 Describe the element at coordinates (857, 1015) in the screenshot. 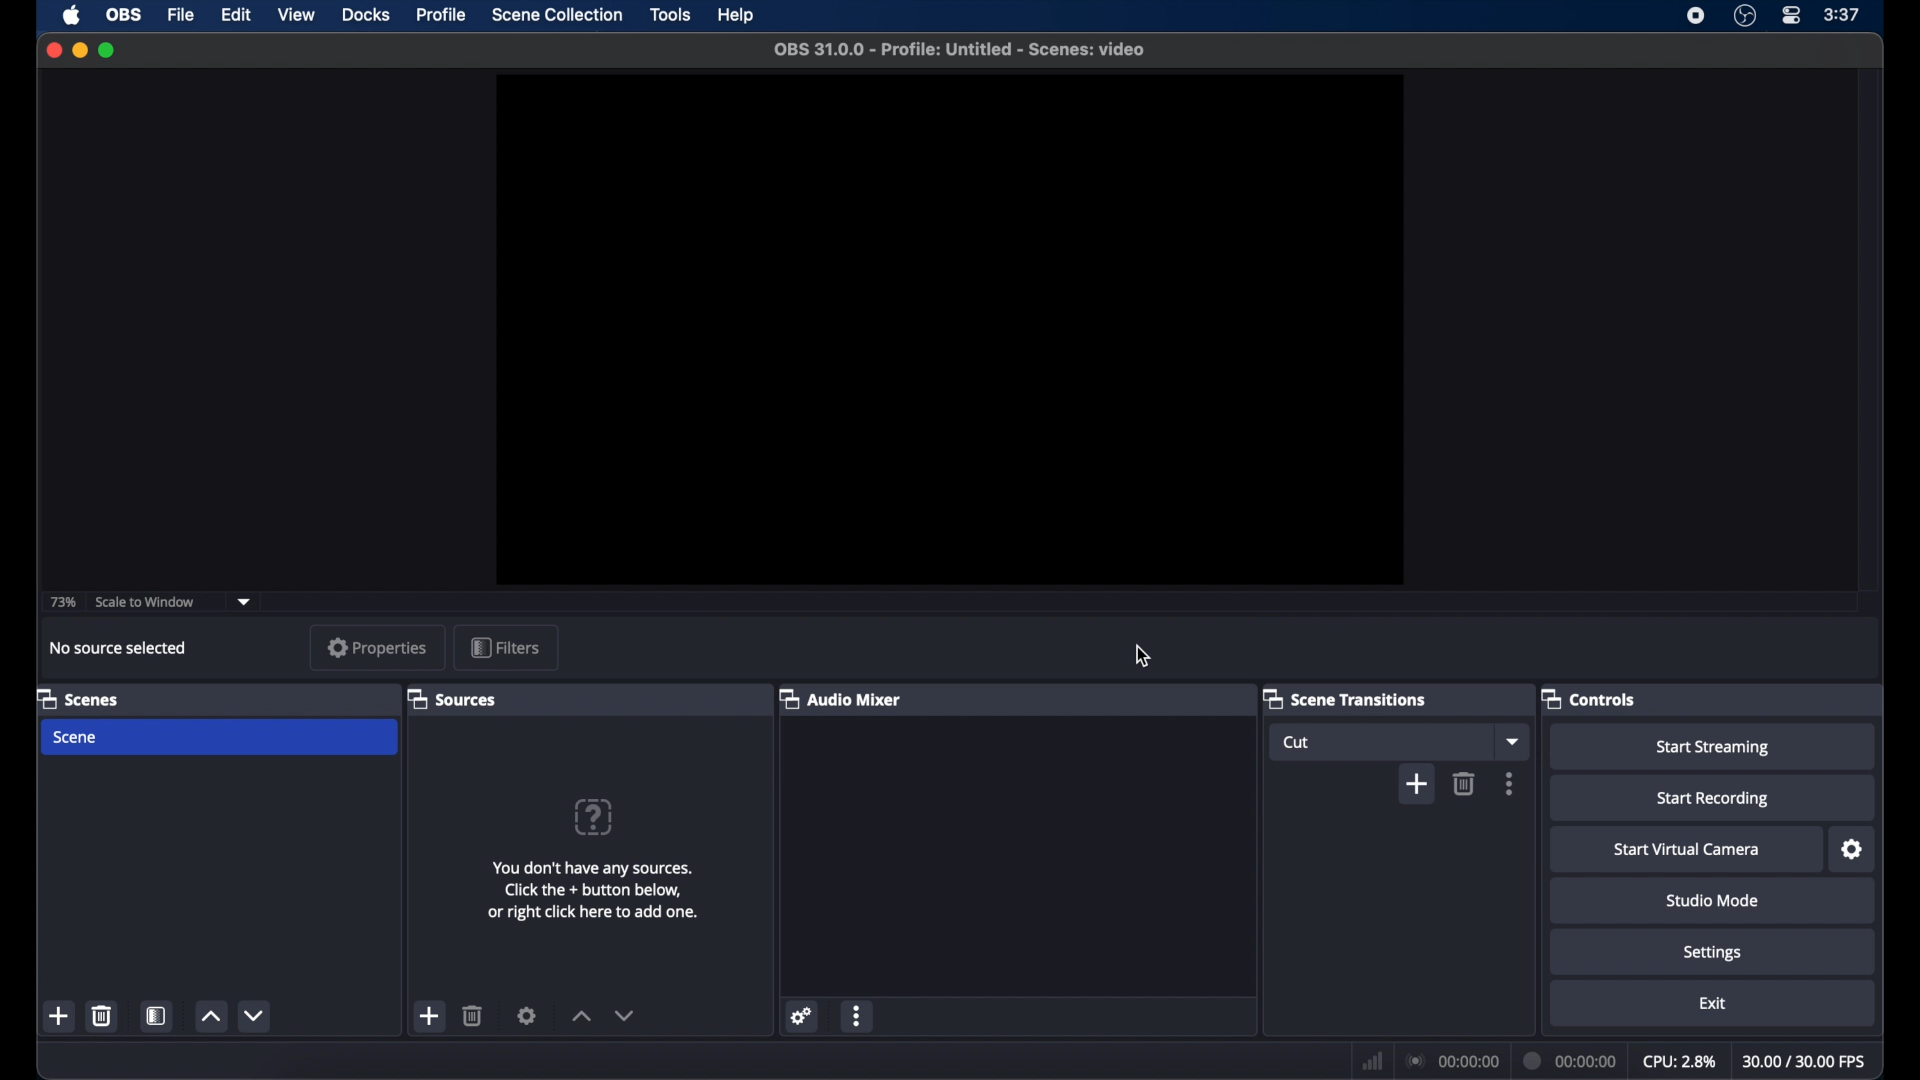

I see `more options` at that location.